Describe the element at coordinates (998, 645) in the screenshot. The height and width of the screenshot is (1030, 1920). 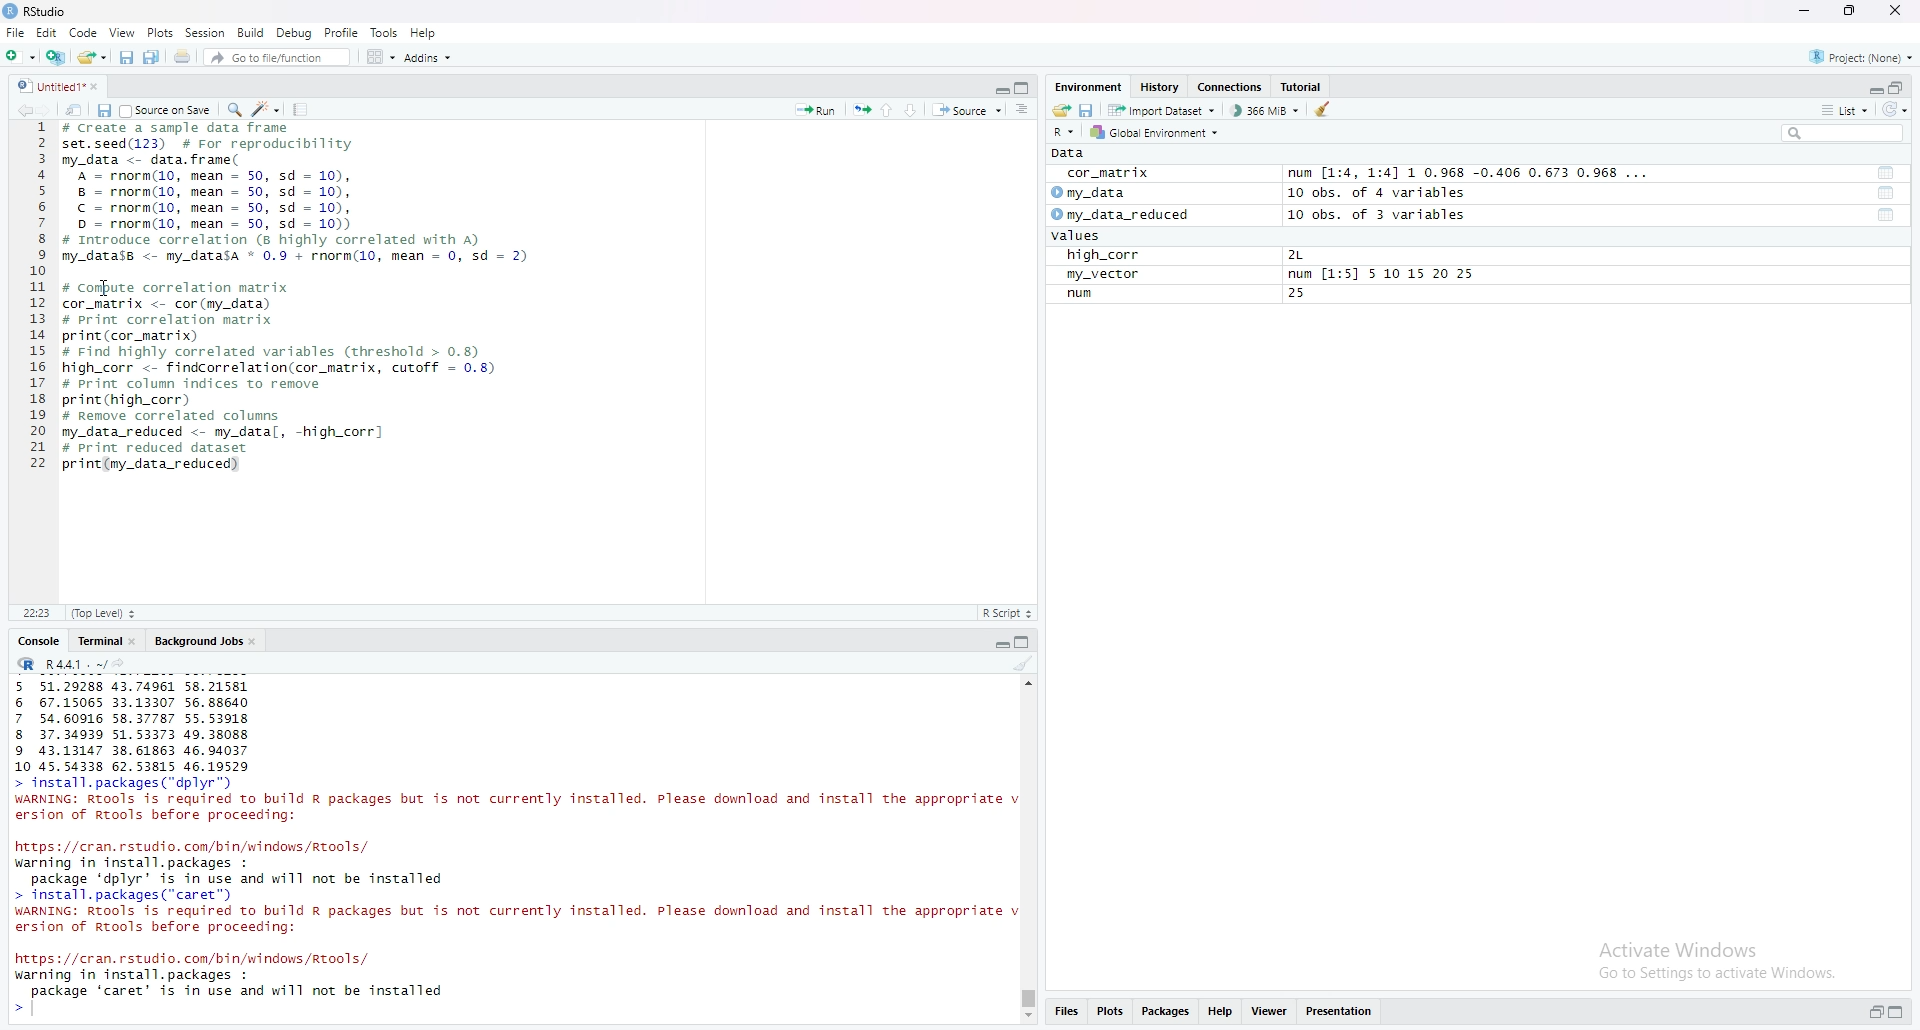
I see `Collapse` at that location.